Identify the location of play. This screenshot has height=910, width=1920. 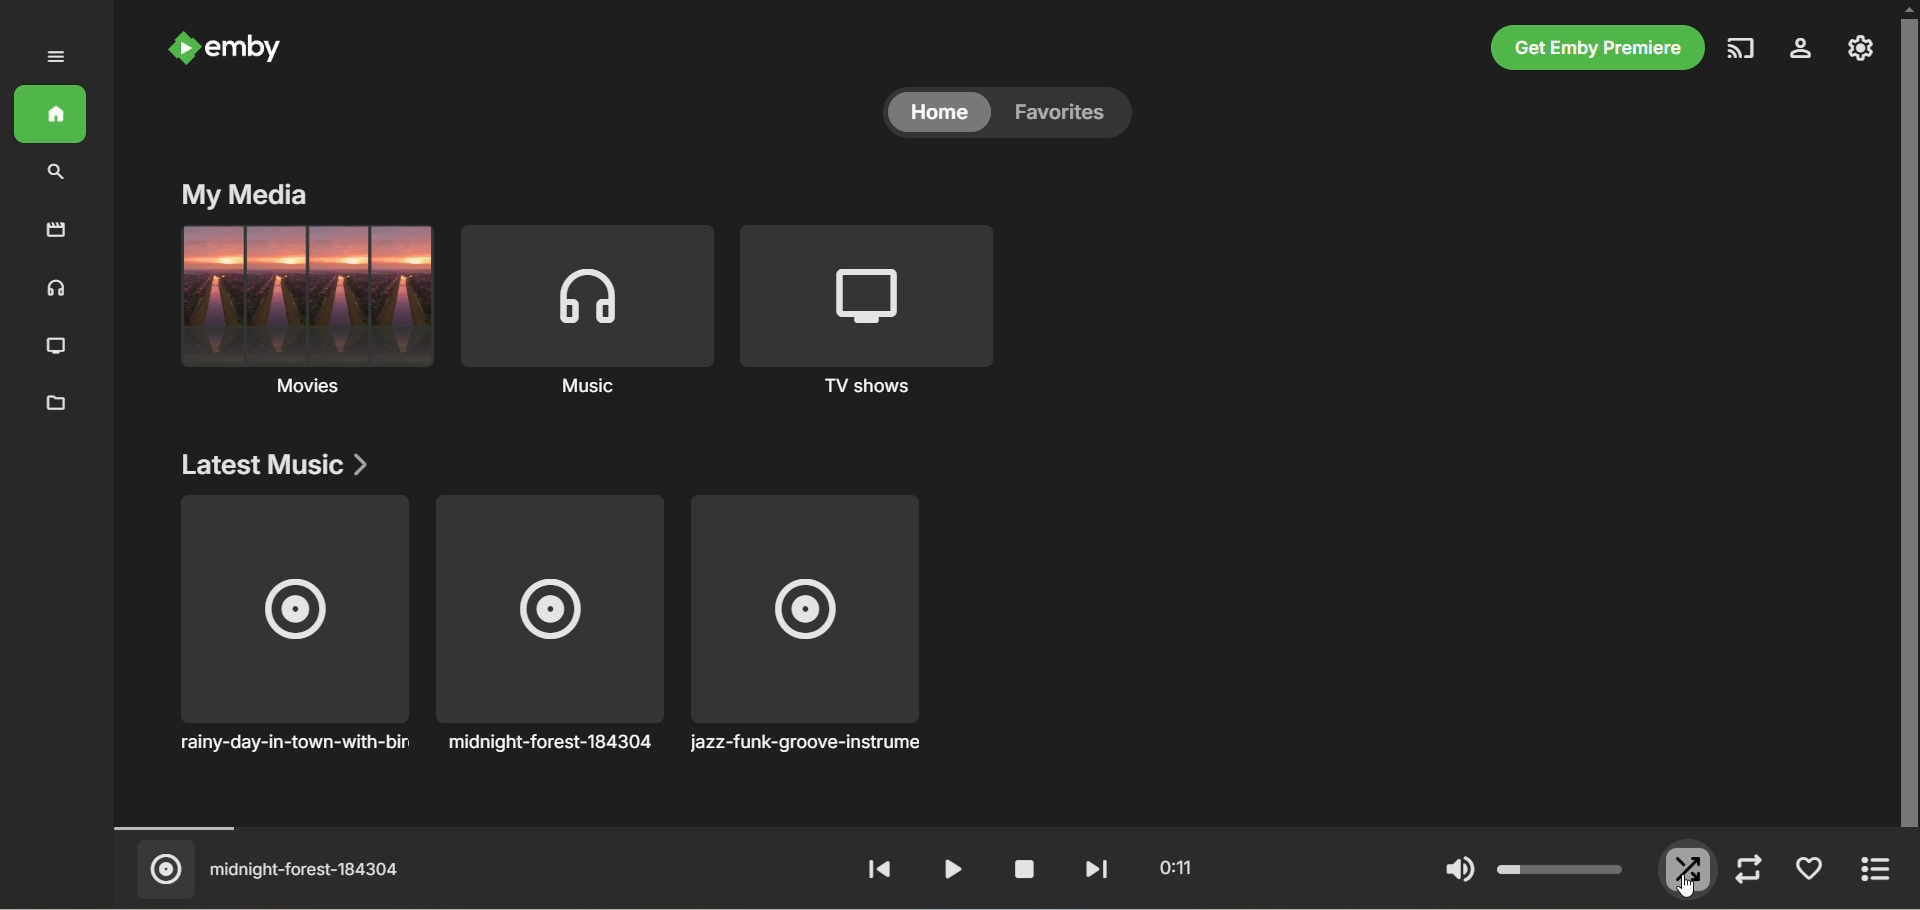
(946, 867).